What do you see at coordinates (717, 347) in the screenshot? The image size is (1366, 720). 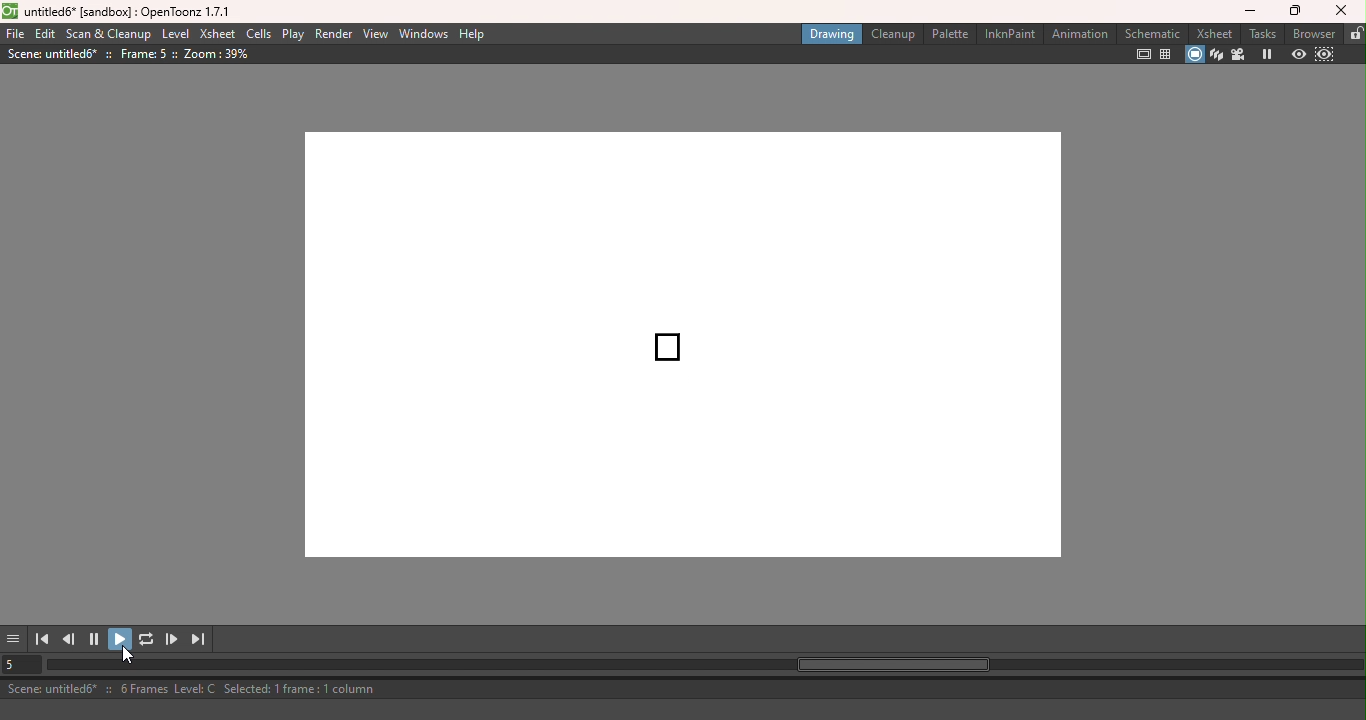 I see `Canvas` at bounding box center [717, 347].